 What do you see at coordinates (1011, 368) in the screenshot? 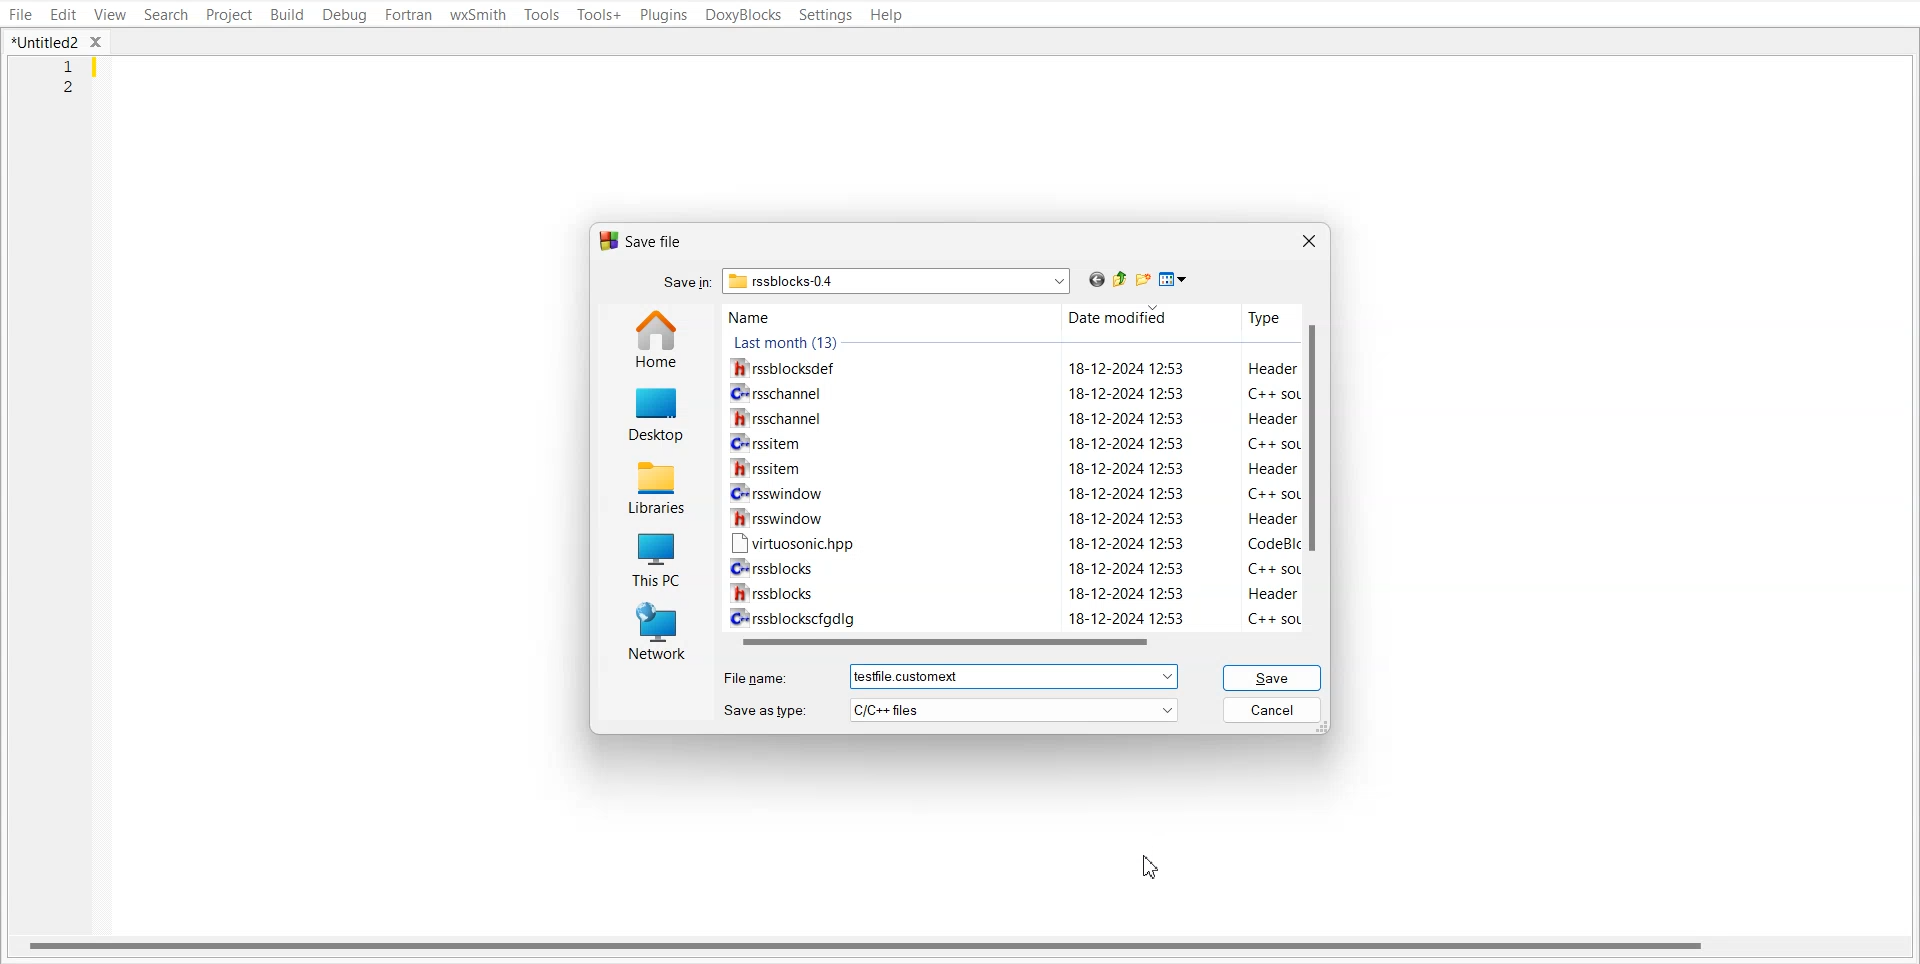
I see `rssblocksdef 18-12-2024 12:53 Header 1` at bounding box center [1011, 368].